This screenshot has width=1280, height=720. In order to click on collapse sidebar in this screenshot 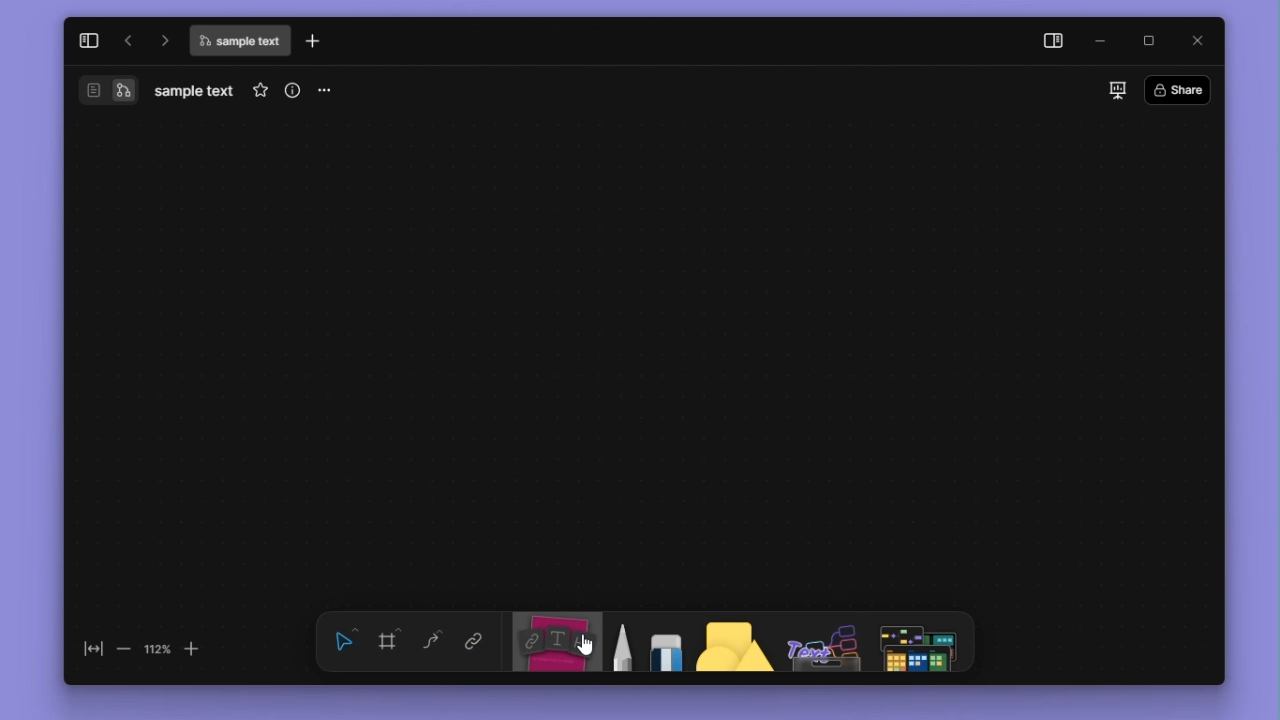, I will do `click(89, 41)`.